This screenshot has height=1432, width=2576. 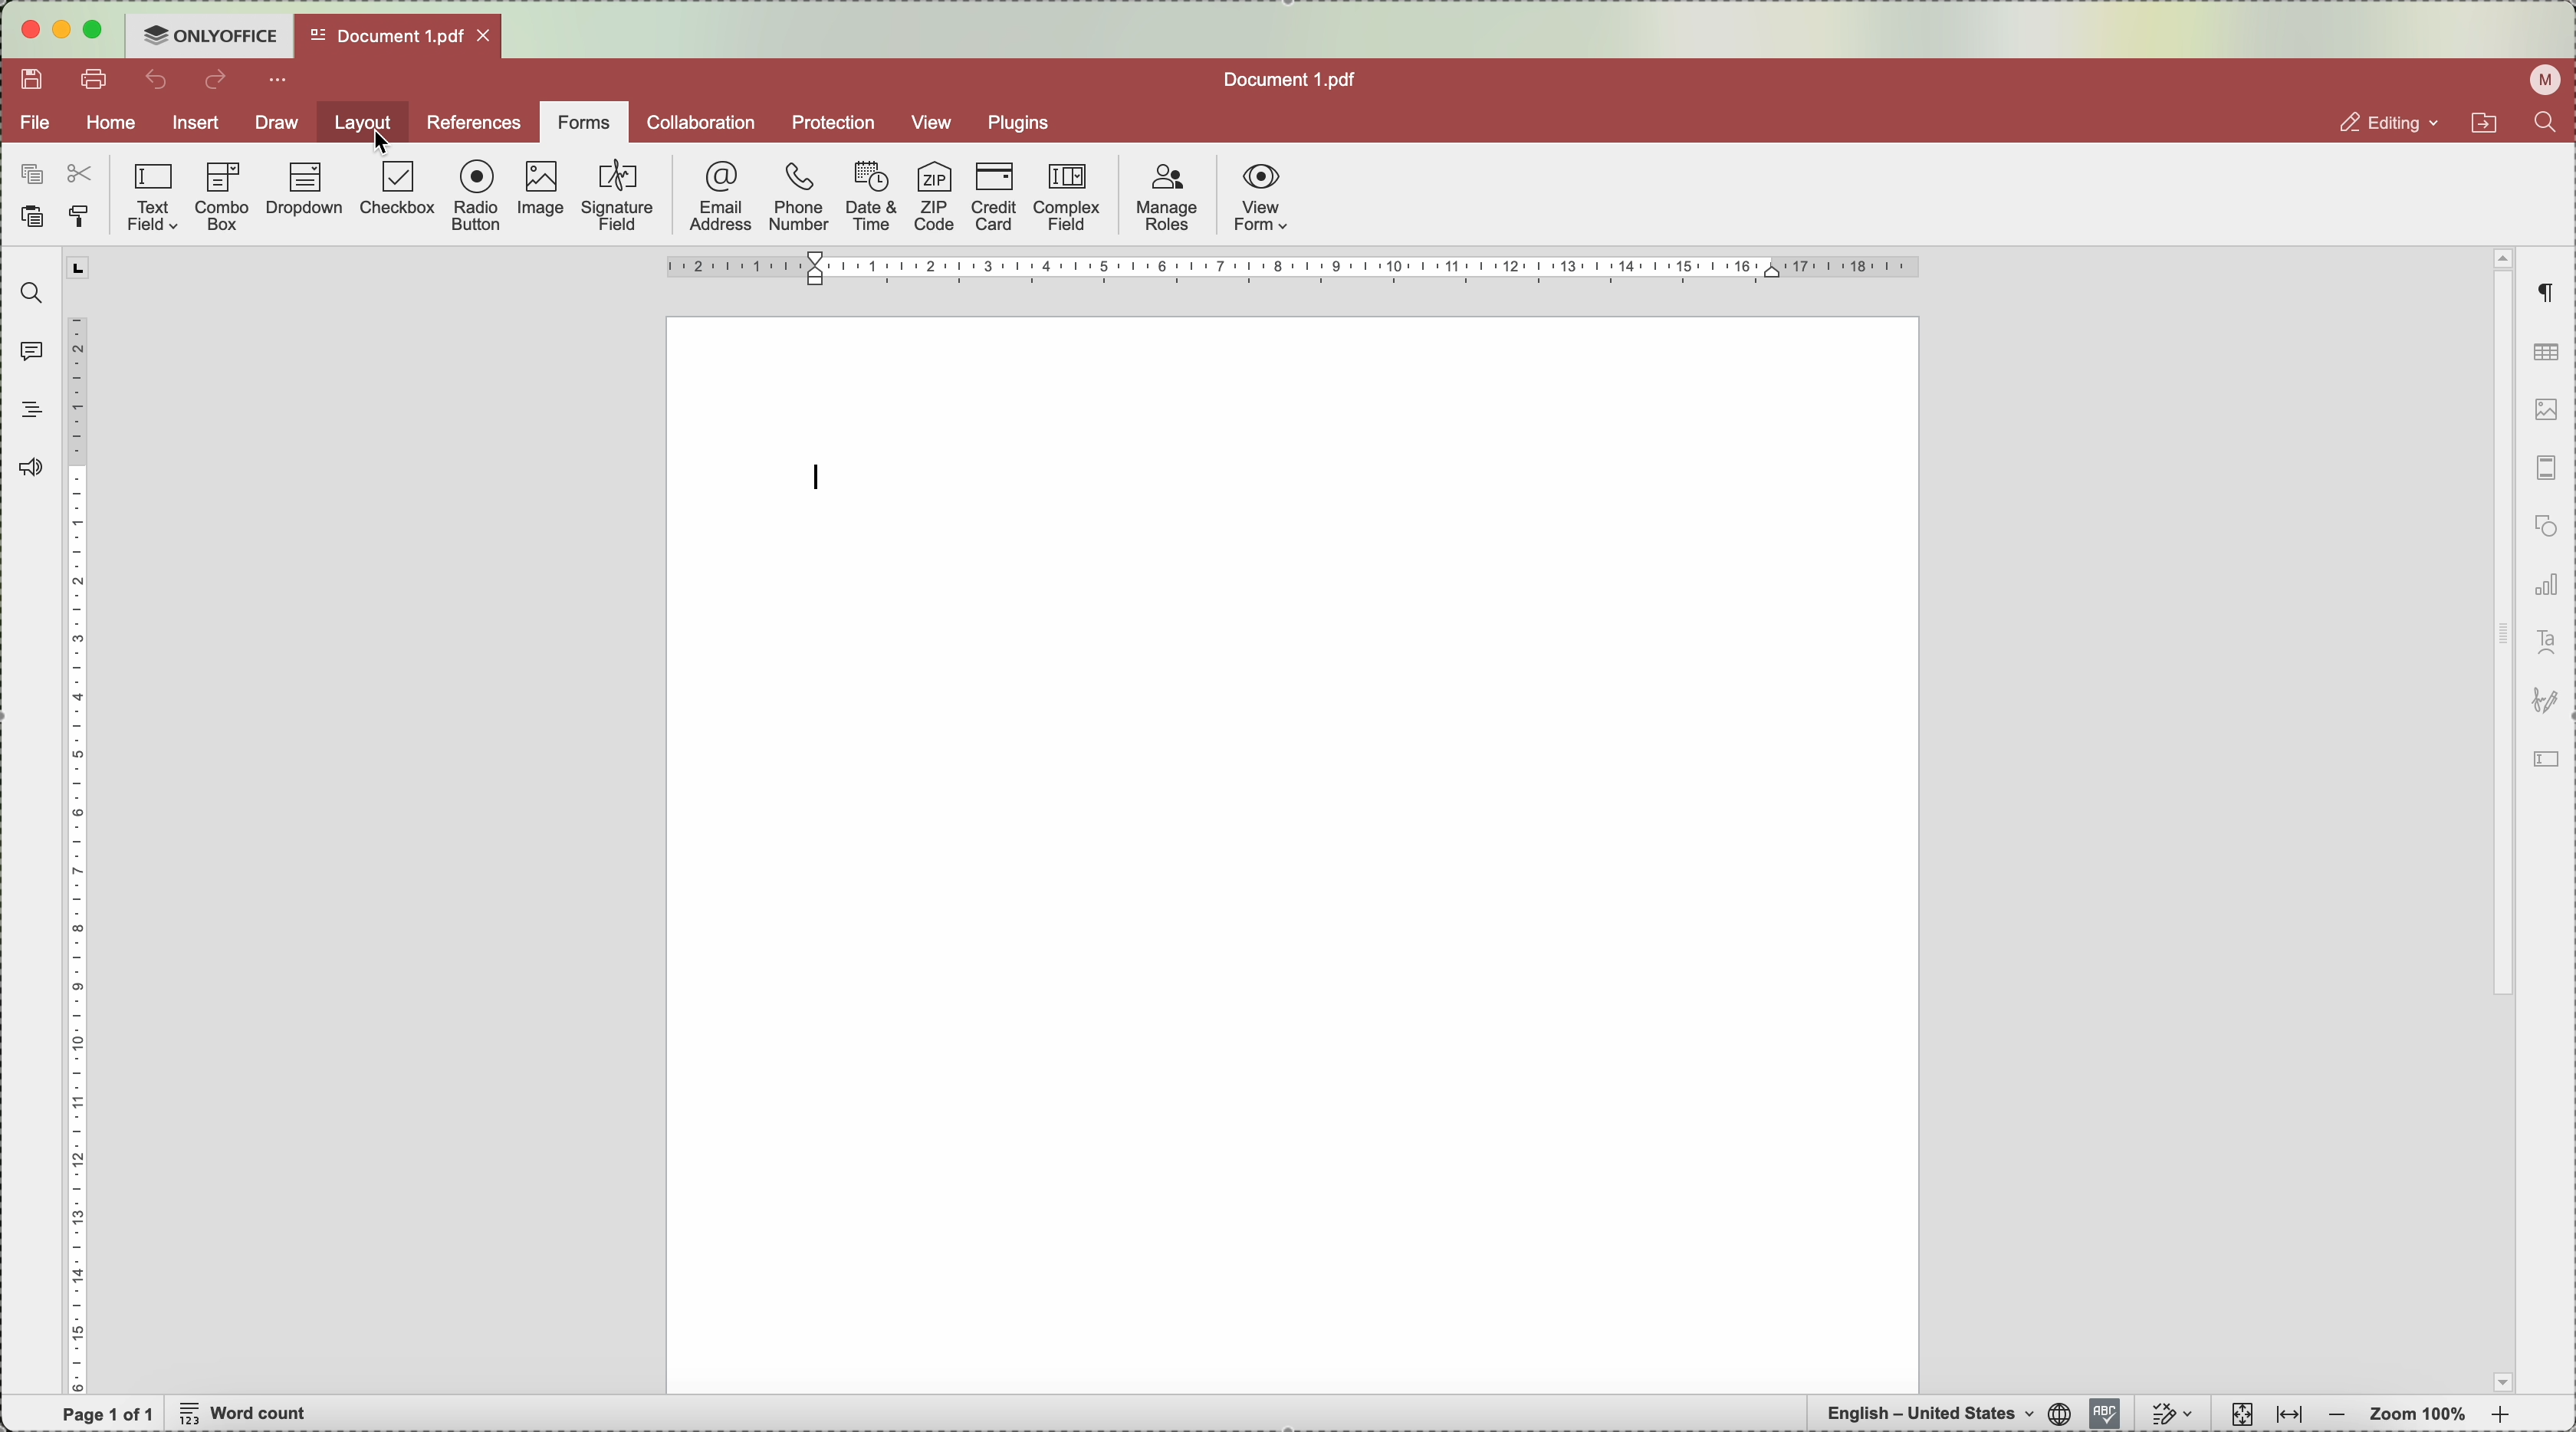 What do you see at coordinates (249, 1415) in the screenshot?
I see `word count` at bounding box center [249, 1415].